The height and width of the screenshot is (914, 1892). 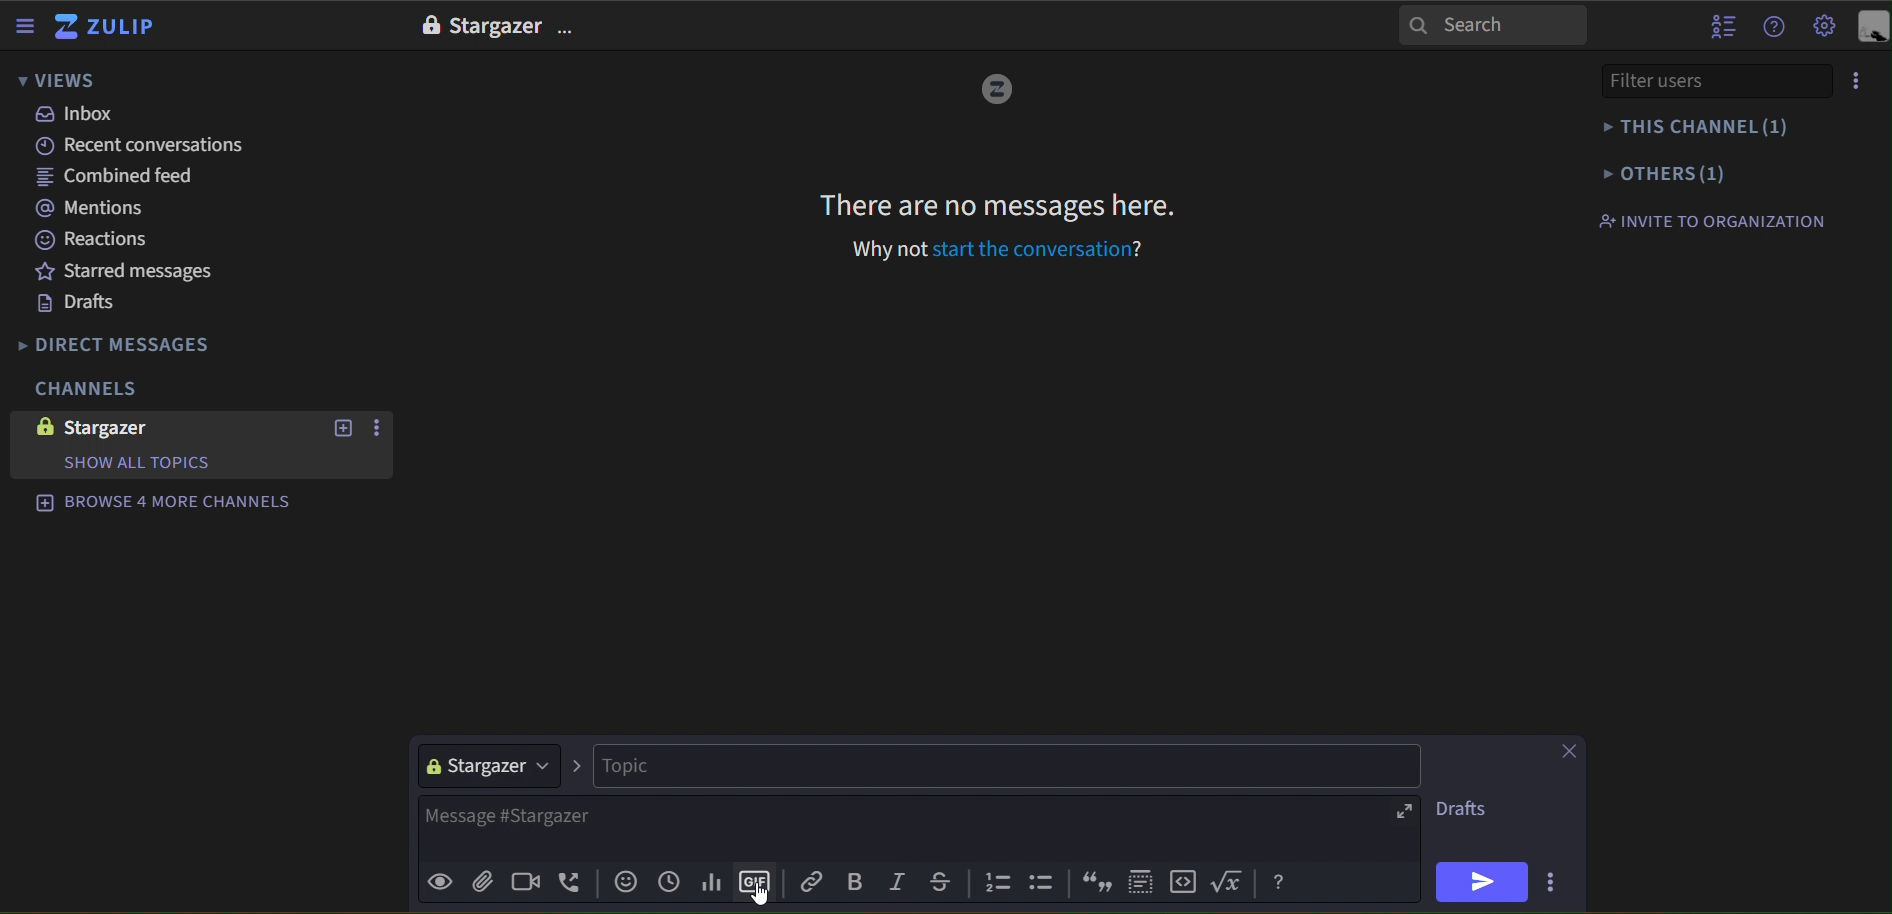 What do you see at coordinates (1857, 81) in the screenshot?
I see `options` at bounding box center [1857, 81].